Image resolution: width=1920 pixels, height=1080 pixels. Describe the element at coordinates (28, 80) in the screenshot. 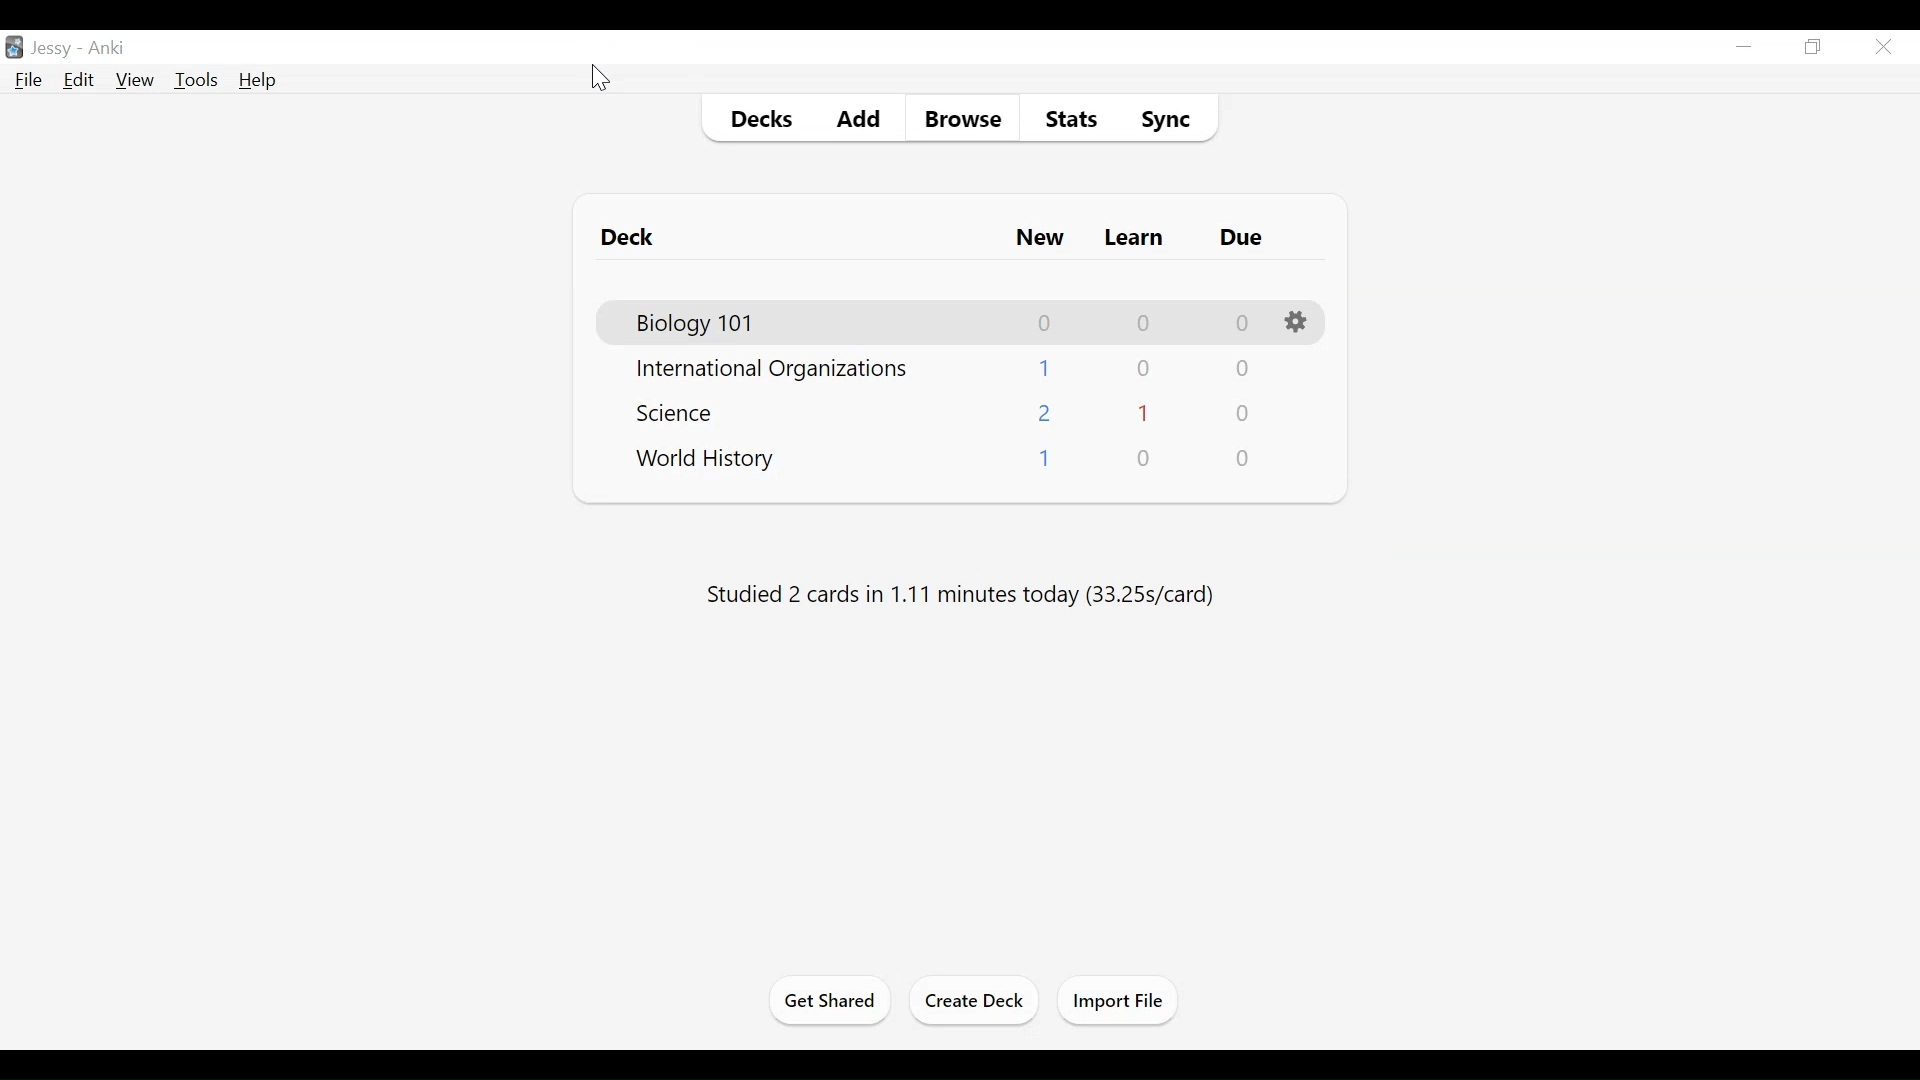

I see `File` at that location.